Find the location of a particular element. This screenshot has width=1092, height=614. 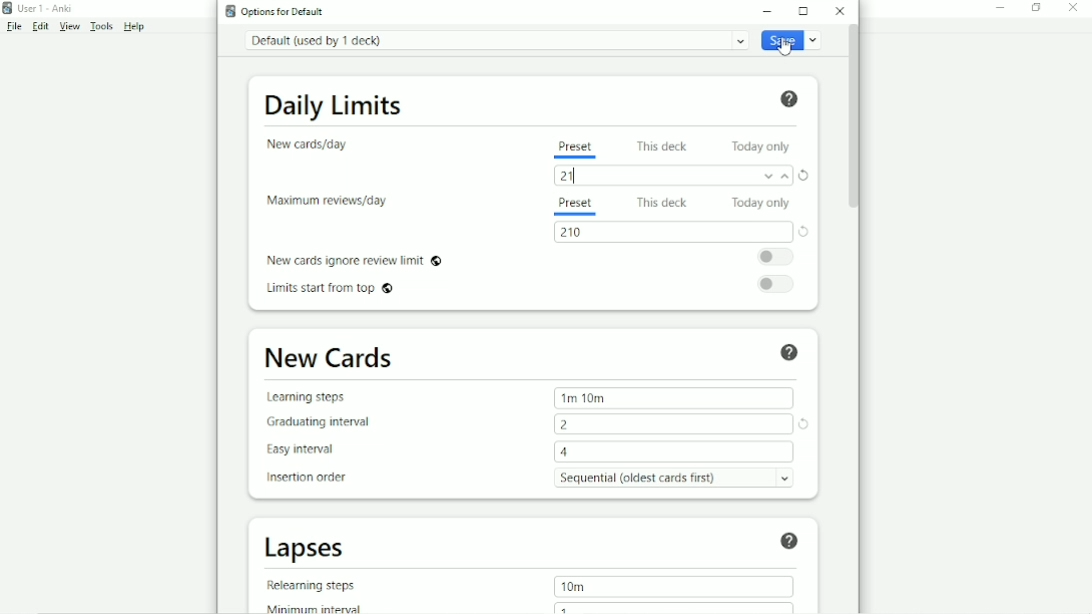

Maximum reviews/day is located at coordinates (332, 203).